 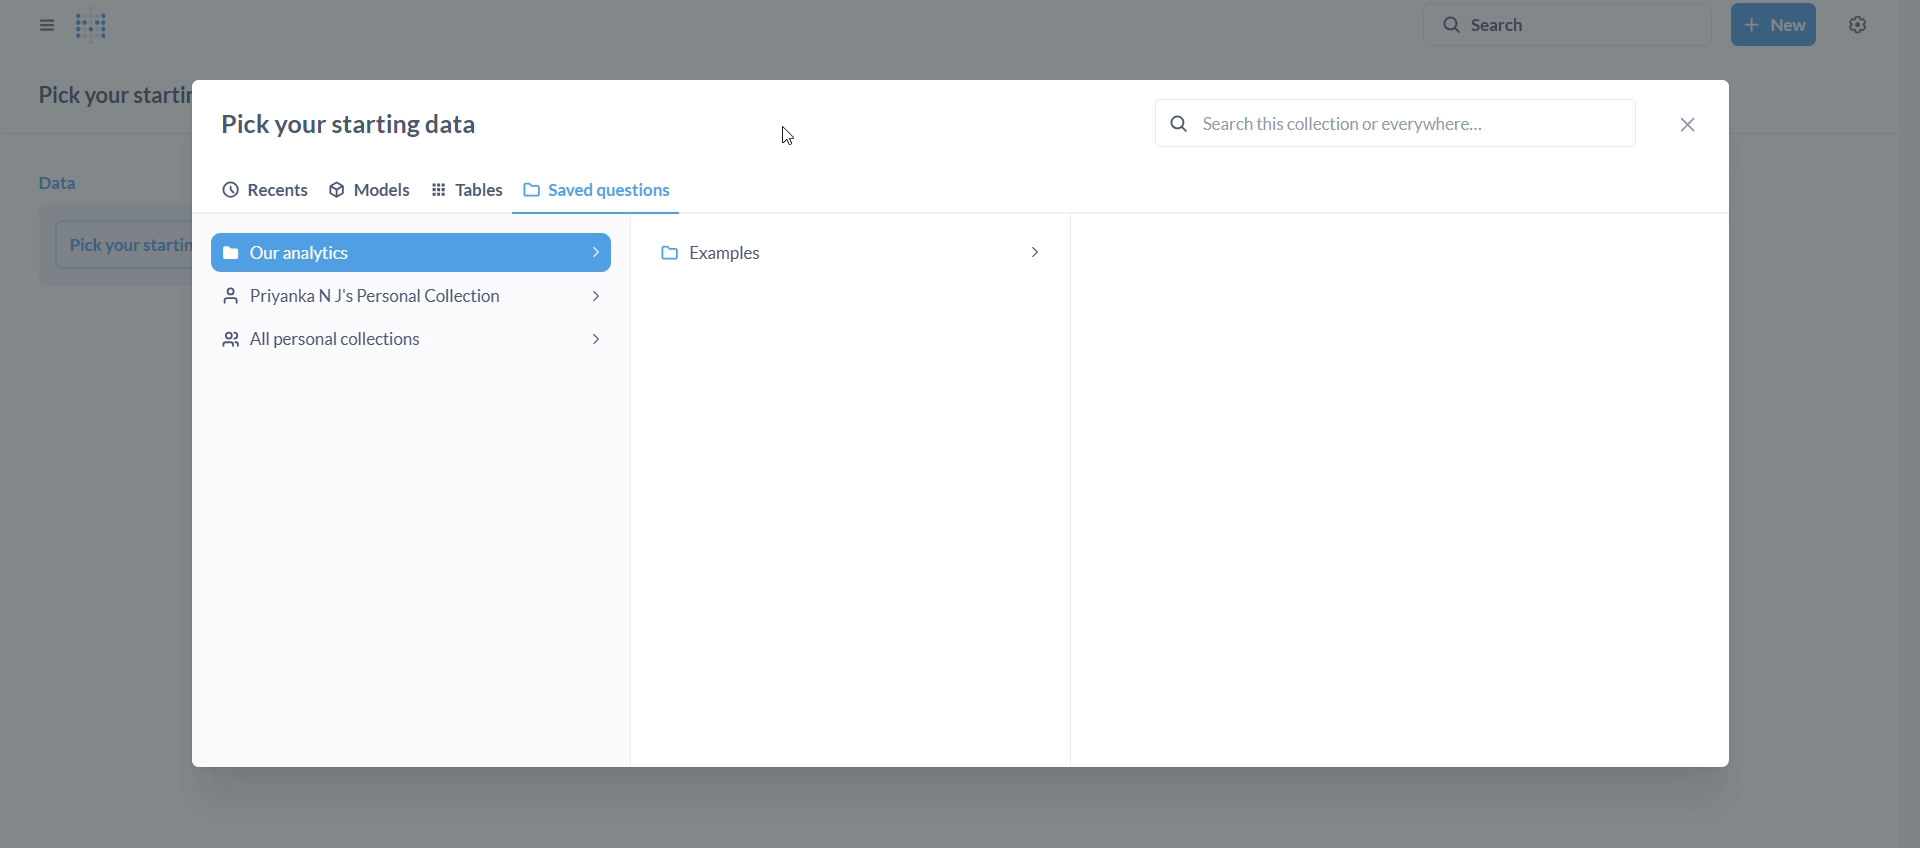 What do you see at coordinates (357, 127) in the screenshot?
I see `pick your starting data` at bounding box center [357, 127].